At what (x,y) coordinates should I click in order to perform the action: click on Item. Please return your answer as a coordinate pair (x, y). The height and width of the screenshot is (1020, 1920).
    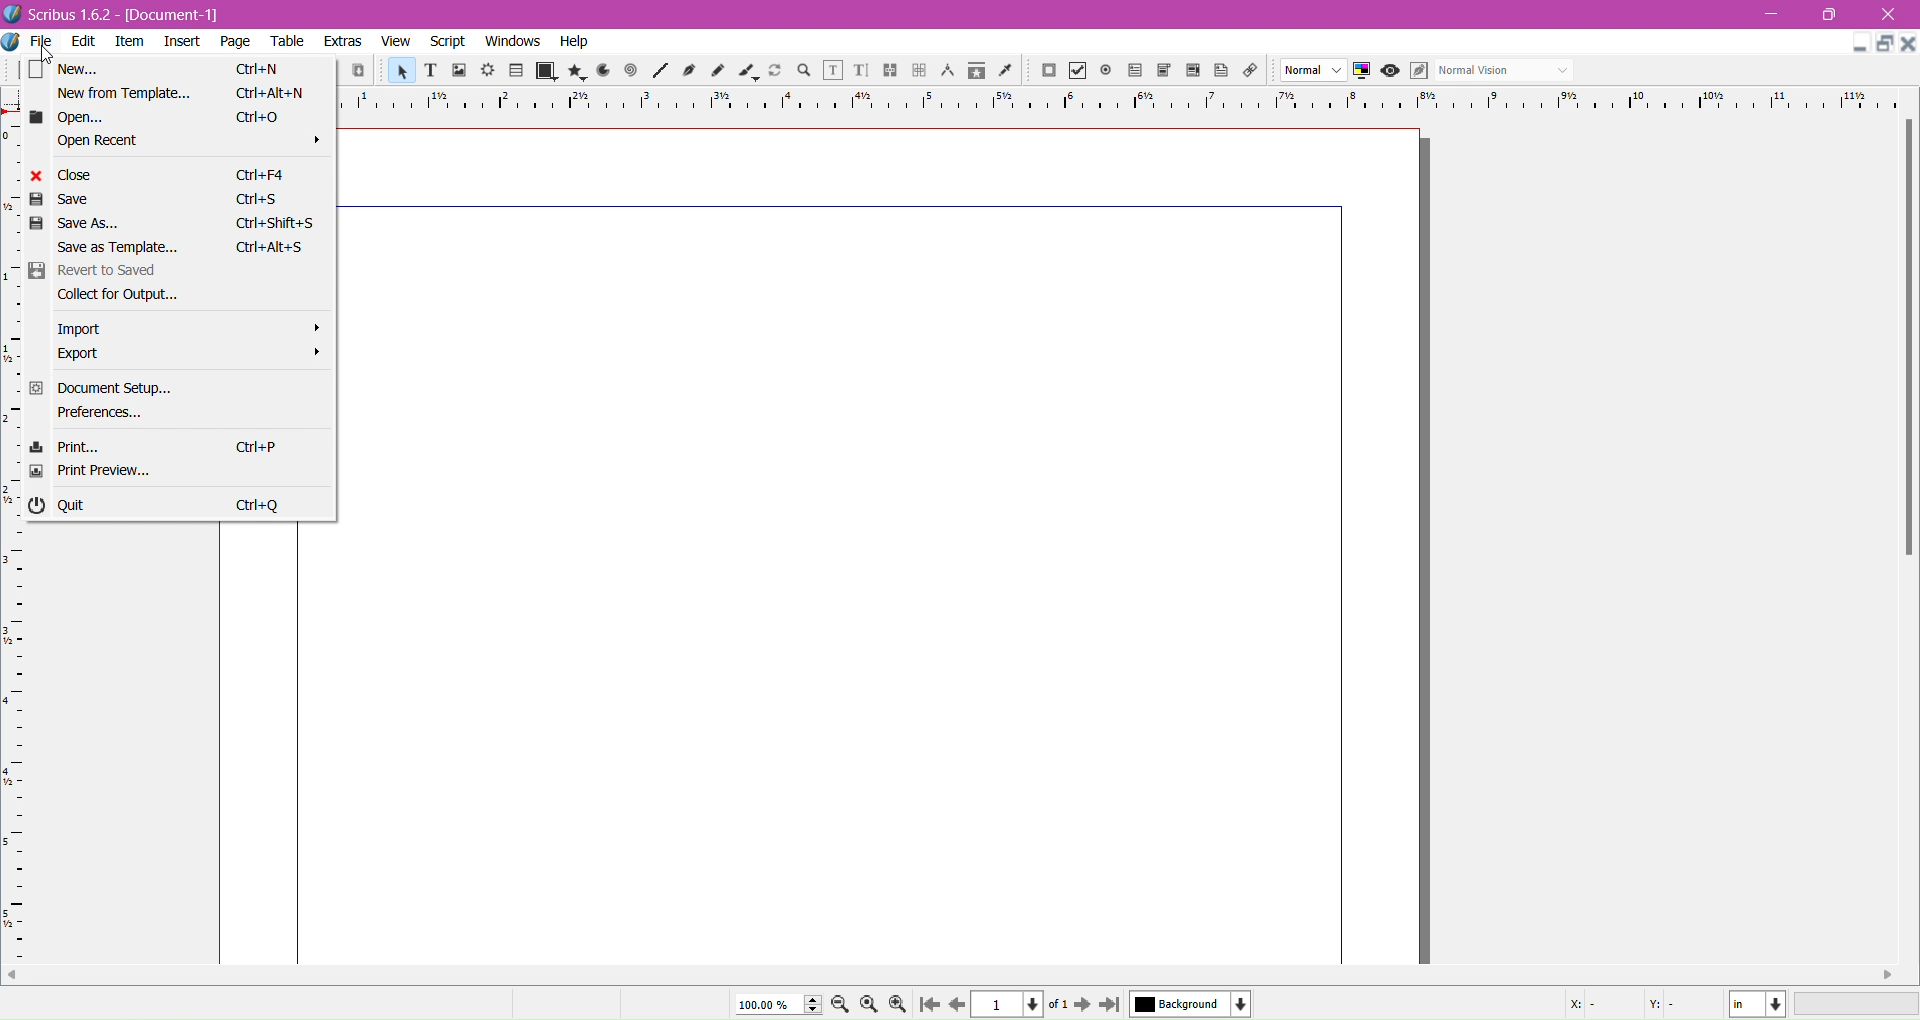
    Looking at the image, I should click on (132, 41).